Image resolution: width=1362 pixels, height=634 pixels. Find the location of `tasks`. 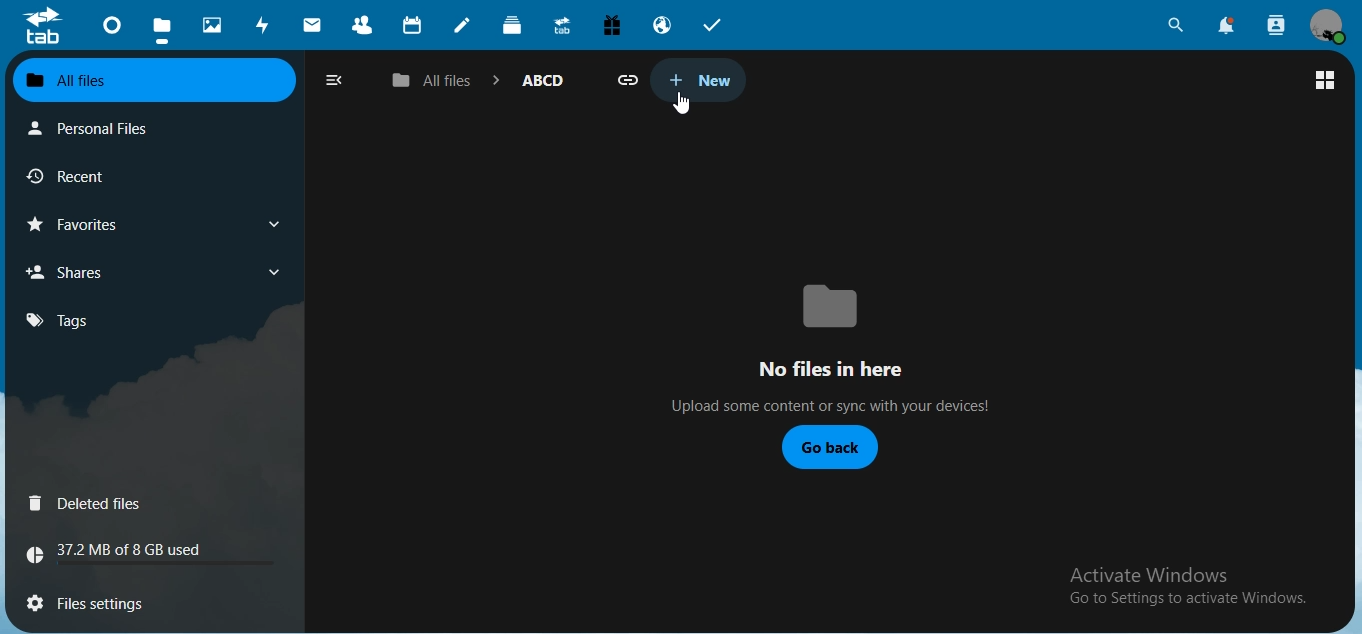

tasks is located at coordinates (713, 24).